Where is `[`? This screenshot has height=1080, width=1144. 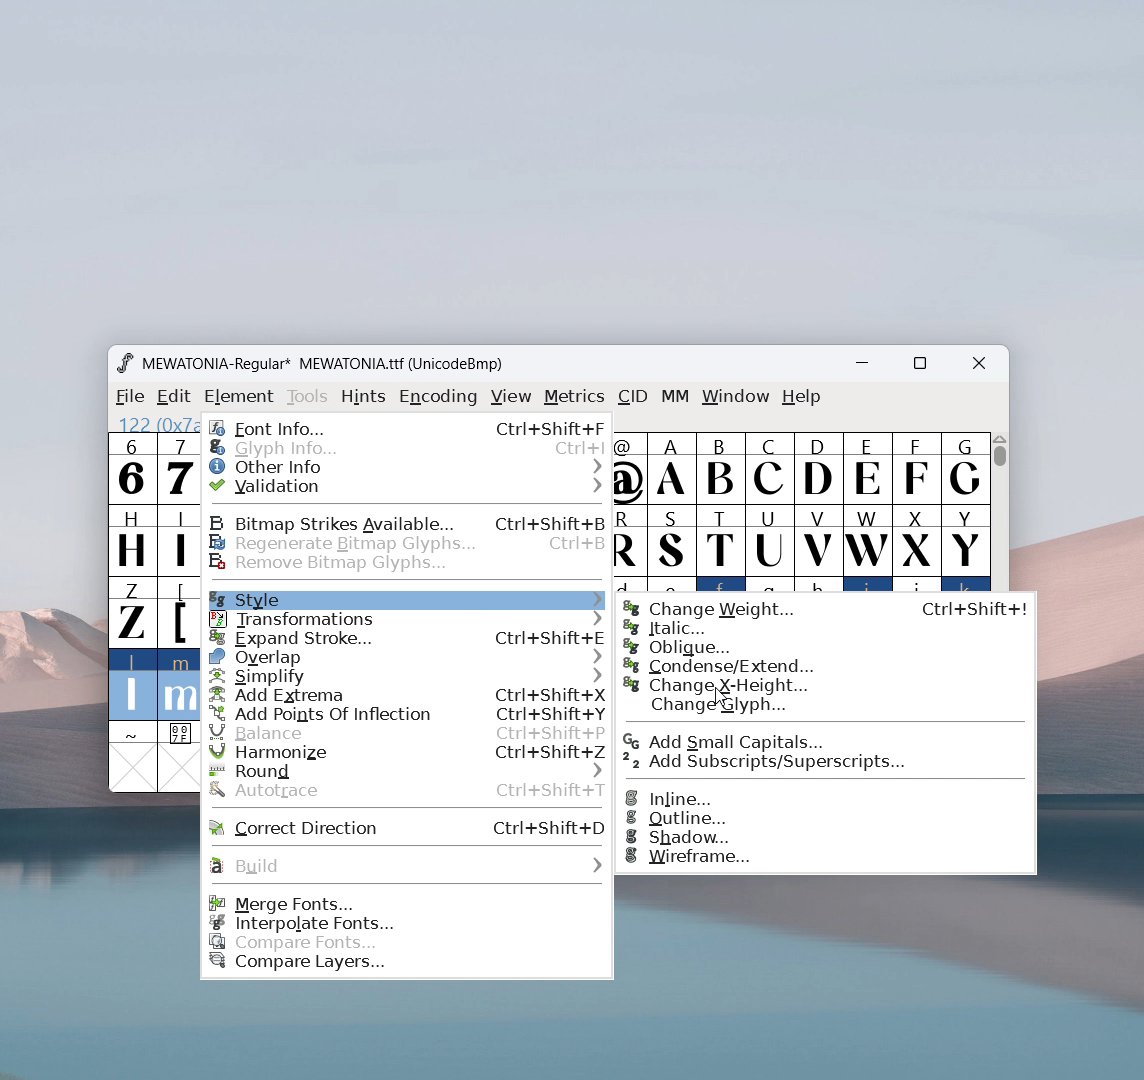
[ is located at coordinates (178, 613).